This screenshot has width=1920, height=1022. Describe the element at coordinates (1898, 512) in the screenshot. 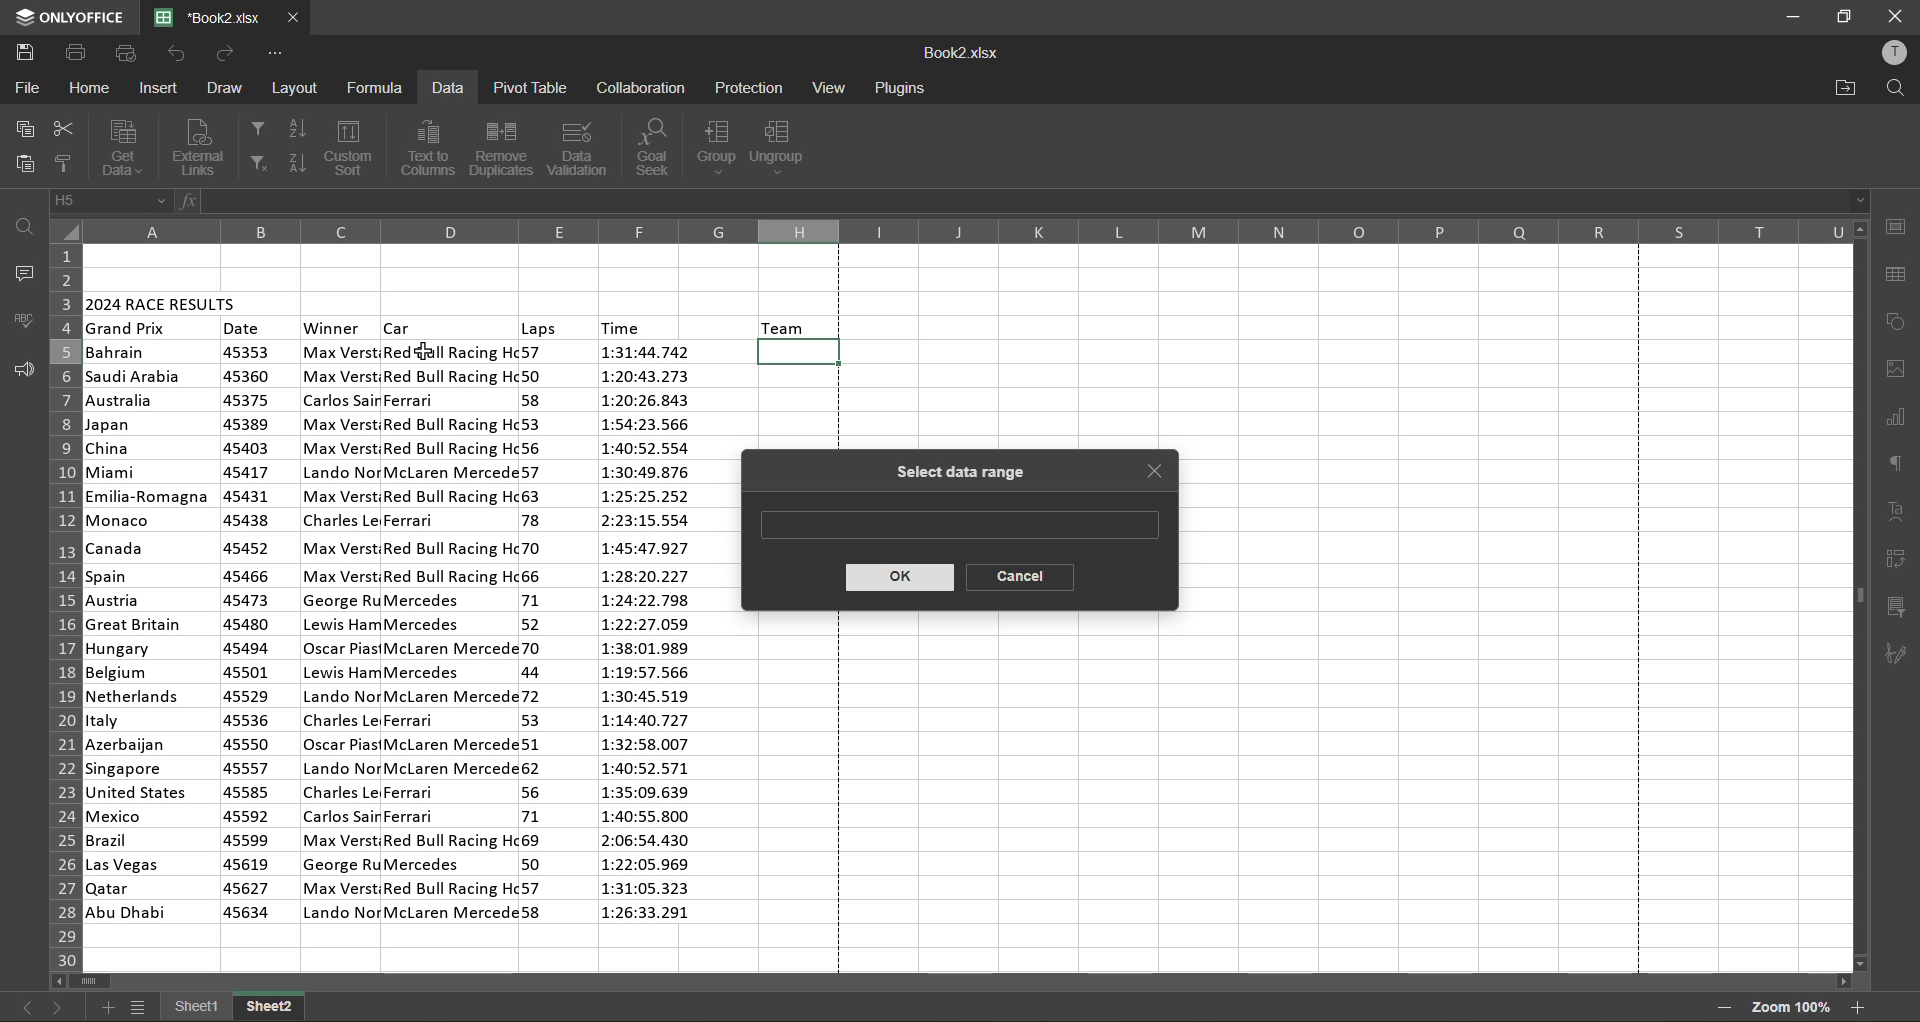

I see `text` at that location.